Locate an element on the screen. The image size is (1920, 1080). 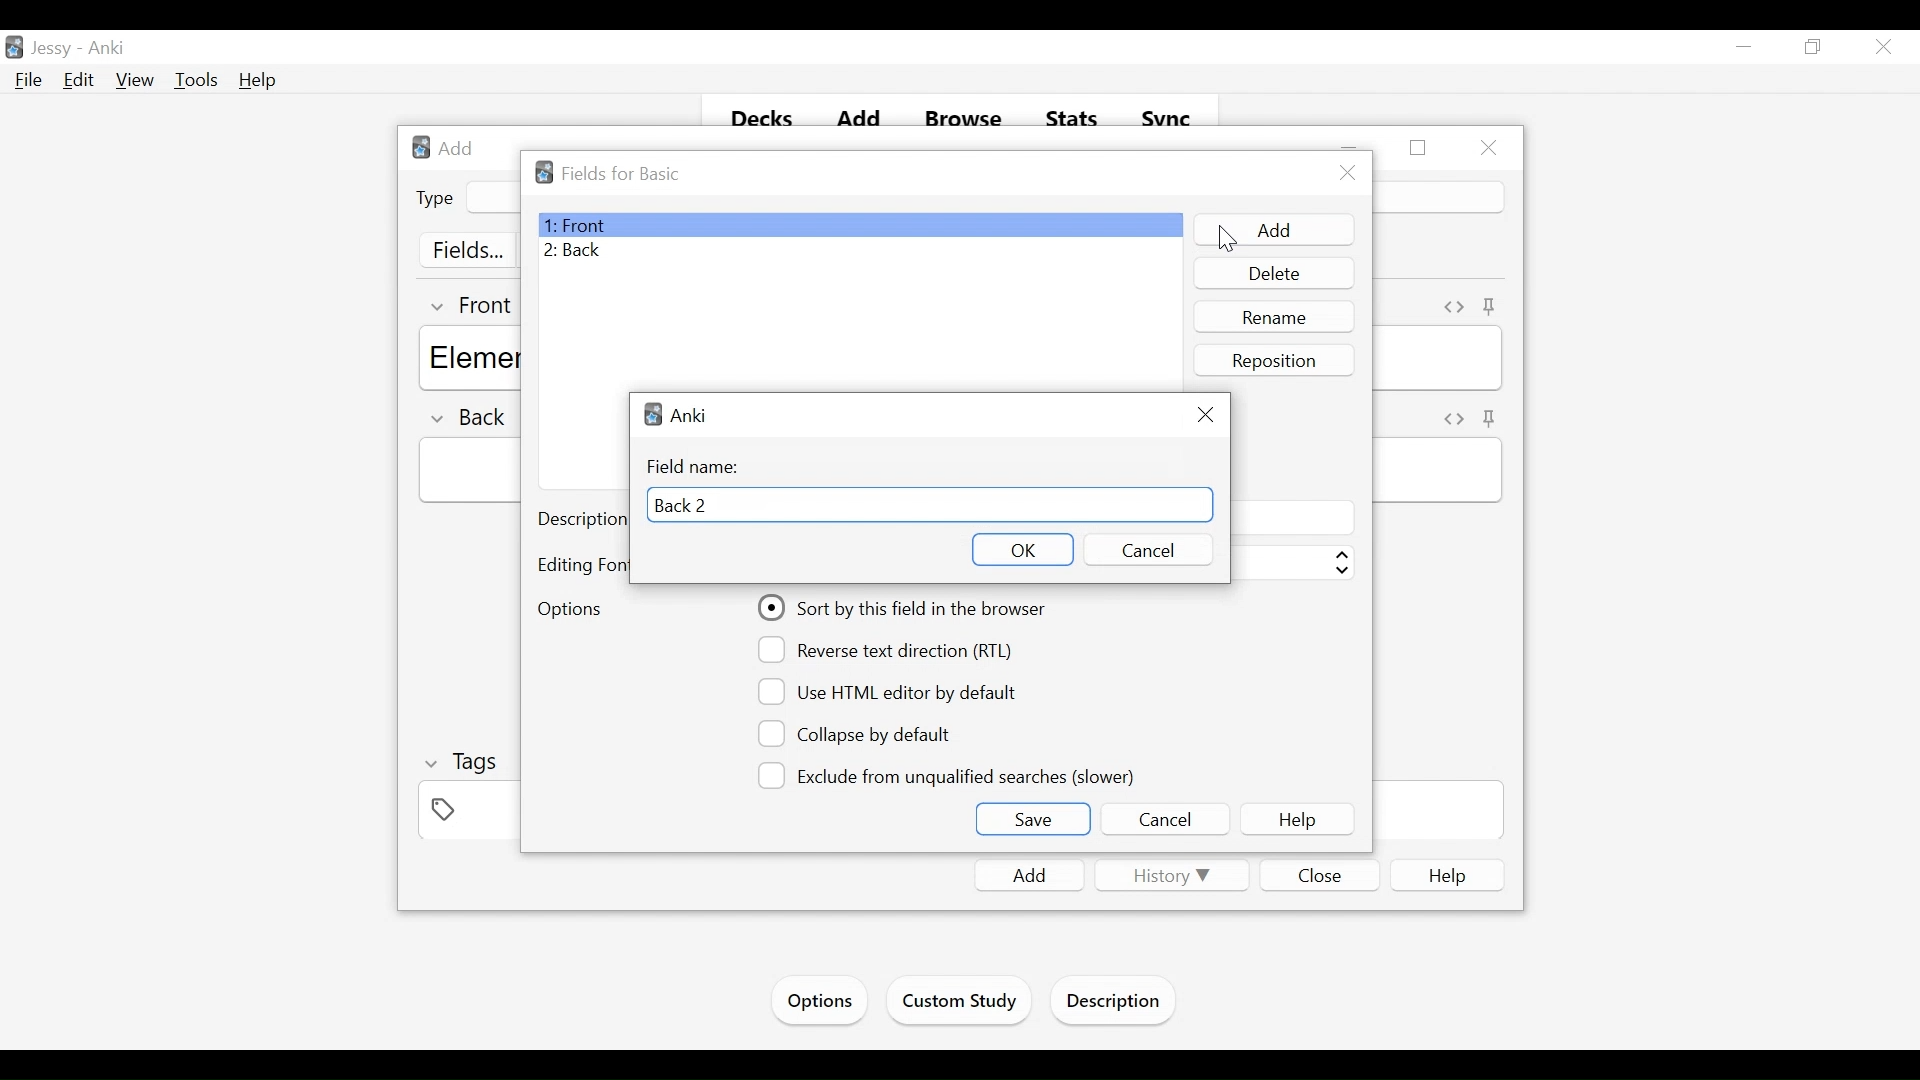
OK is located at coordinates (1021, 549).